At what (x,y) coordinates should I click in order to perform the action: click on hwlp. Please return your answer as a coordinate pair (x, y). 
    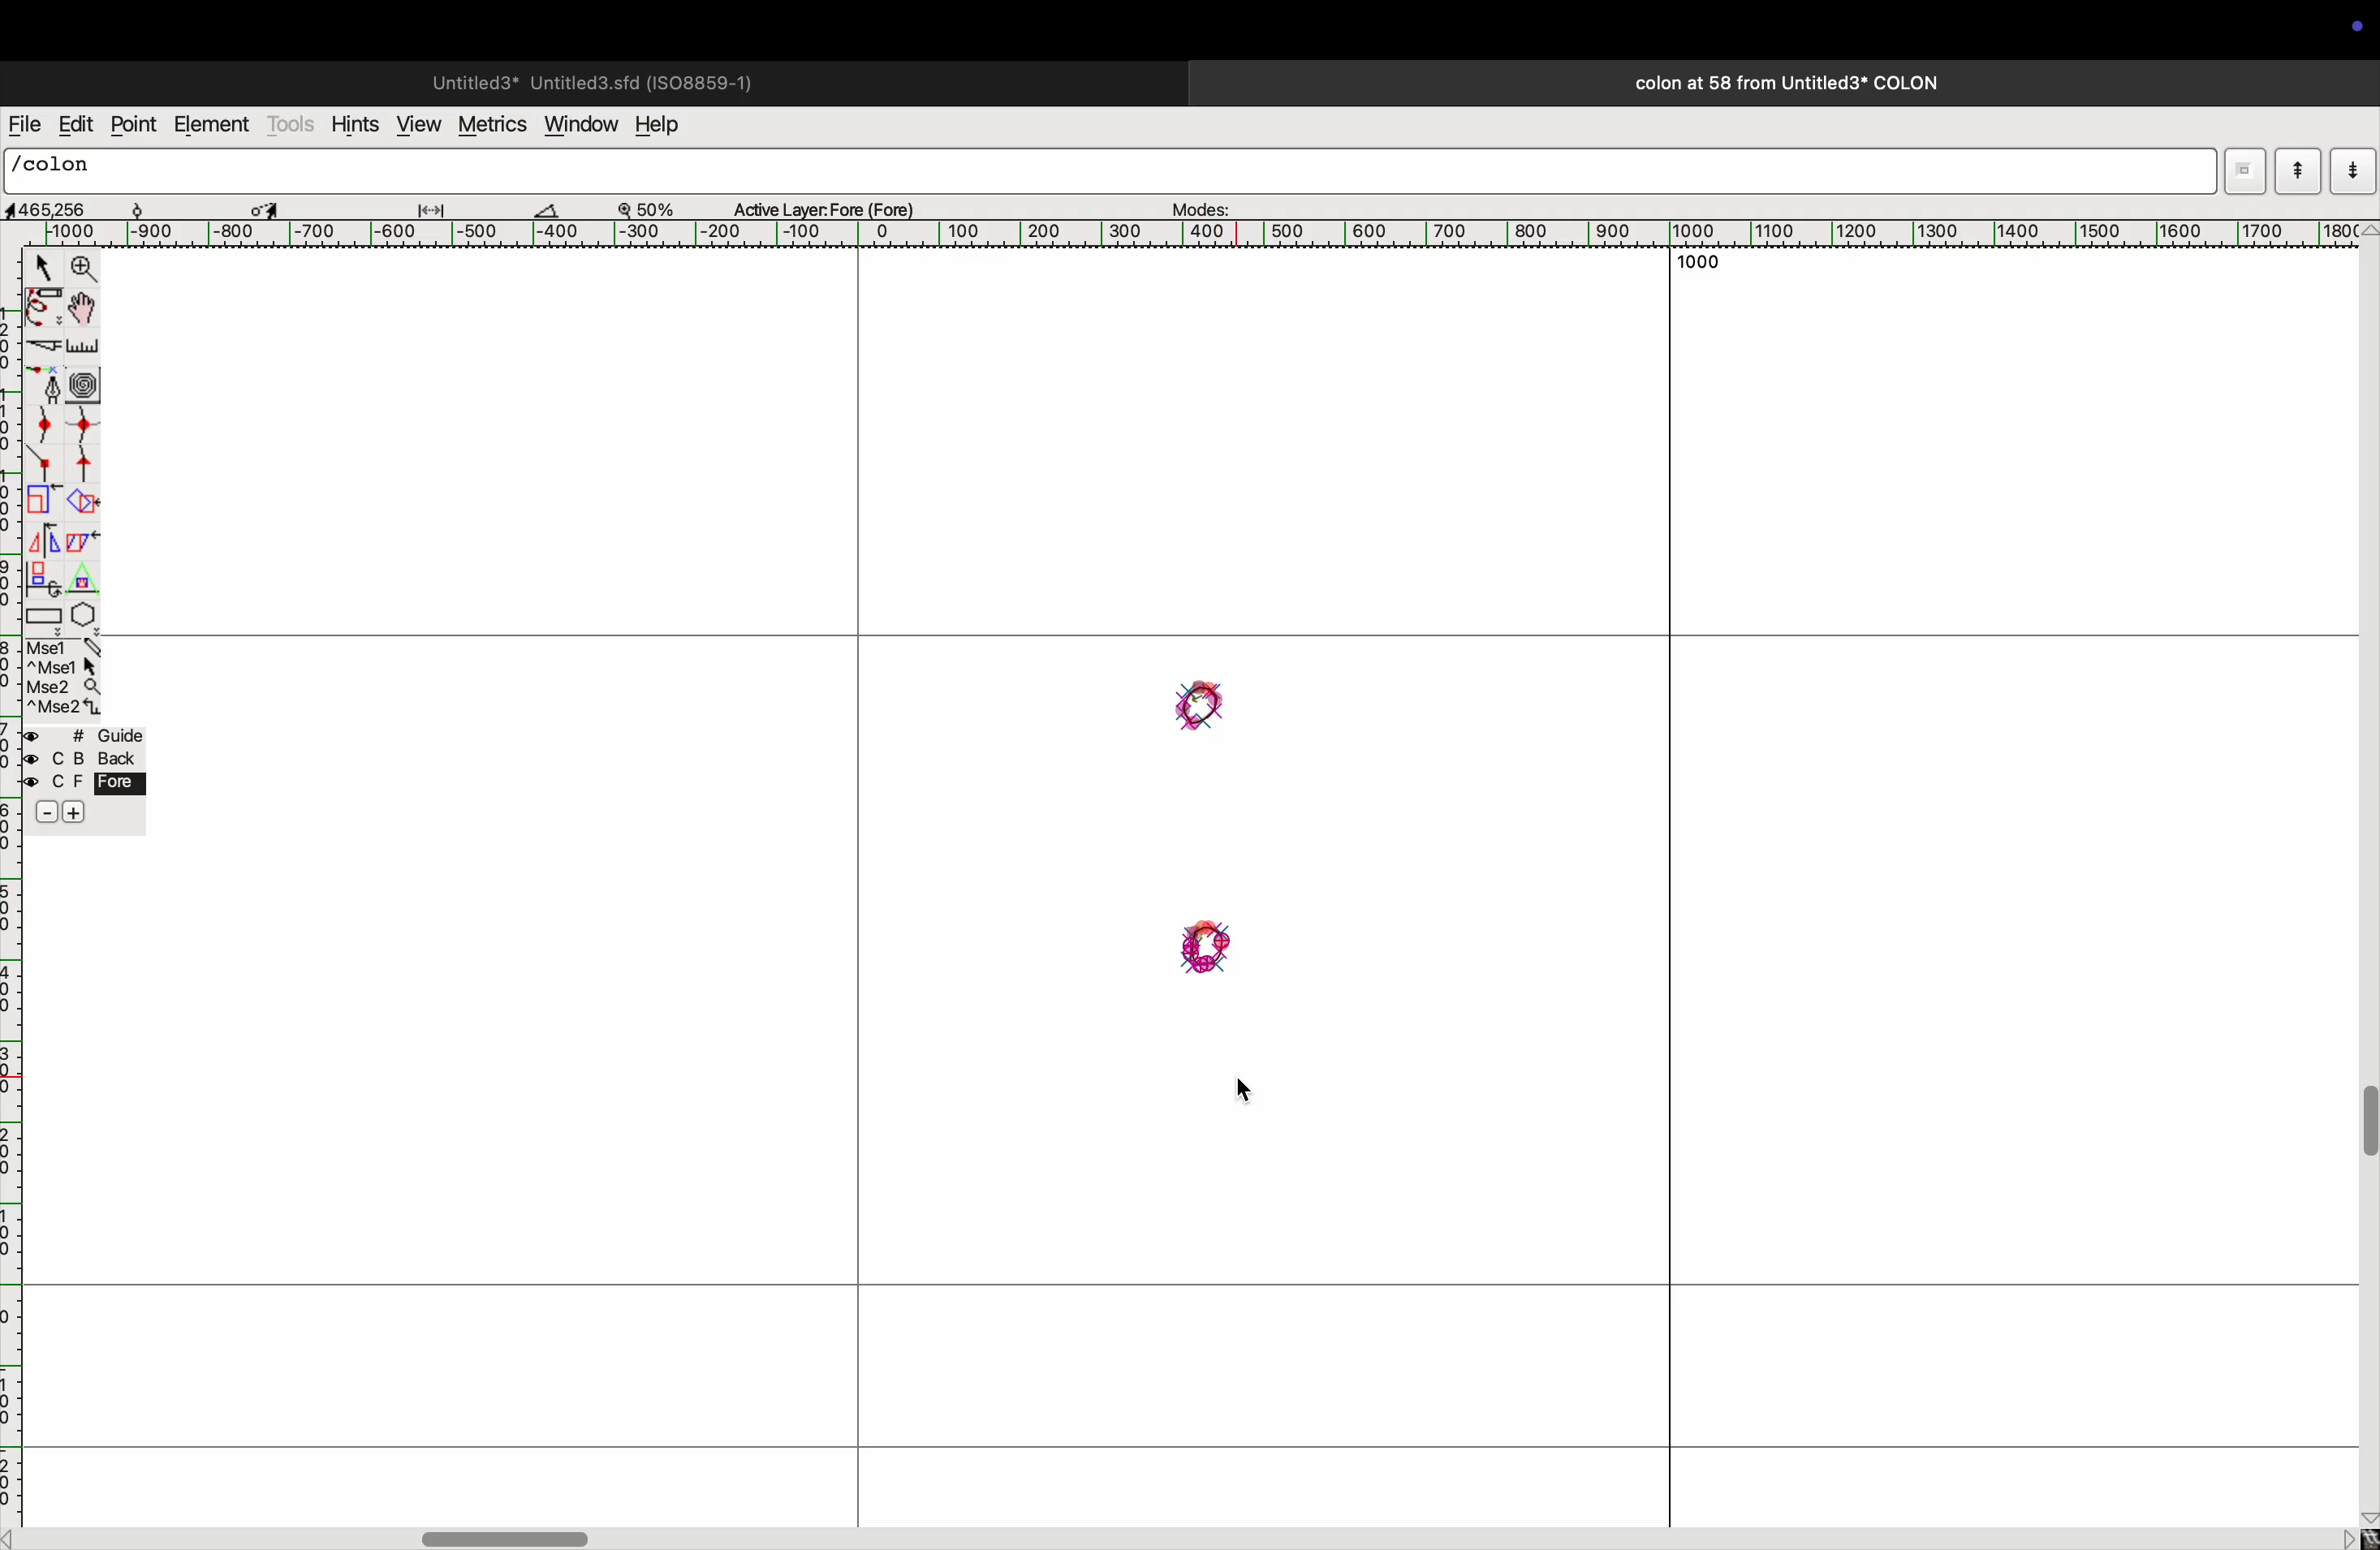
    Looking at the image, I should click on (670, 126).